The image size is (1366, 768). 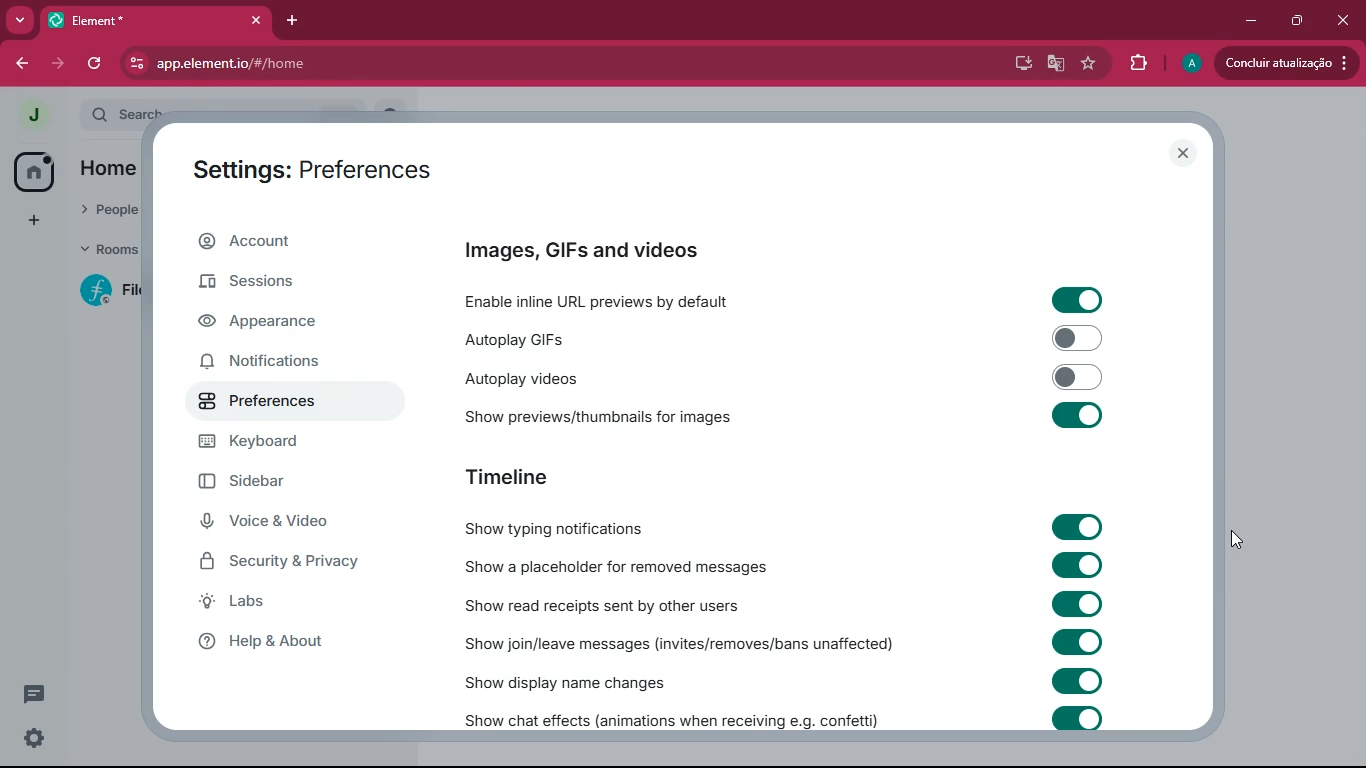 What do you see at coordinates (1019, 63) in the screenshot?
I see `desktop` at bounding box center [1019, 63].